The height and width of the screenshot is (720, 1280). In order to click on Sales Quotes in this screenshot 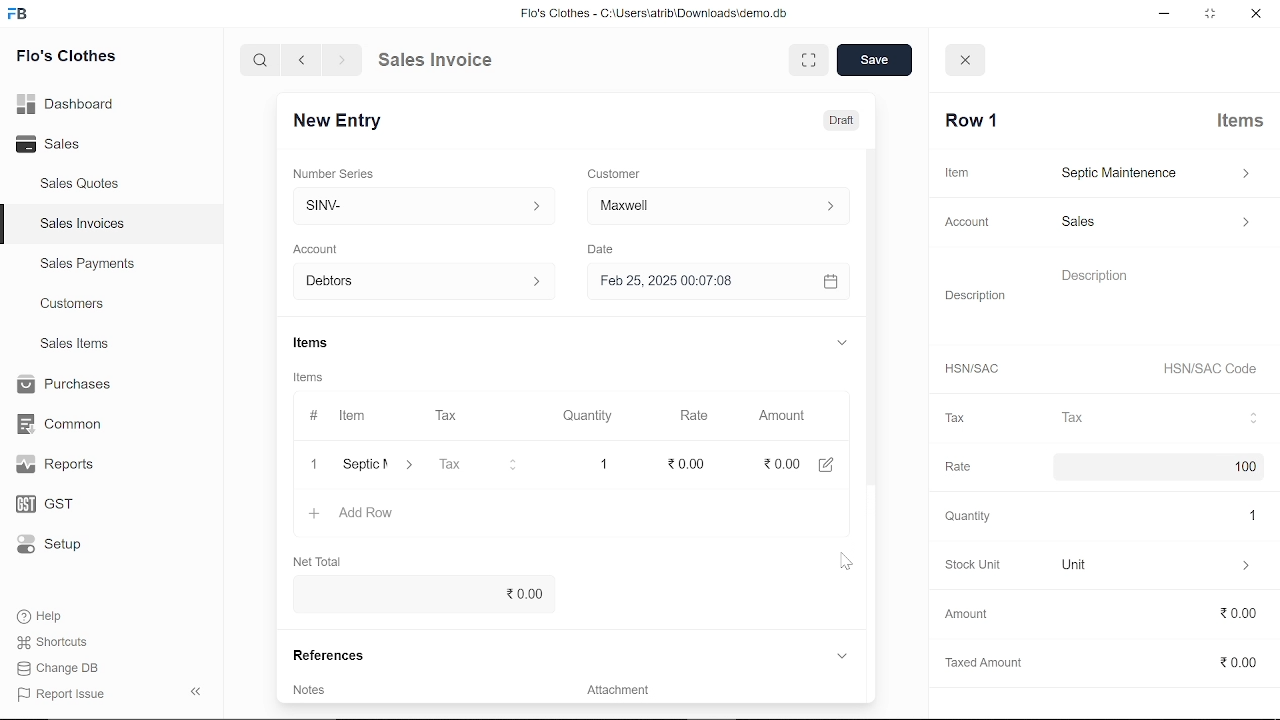, I will do `click(82, 186)`.